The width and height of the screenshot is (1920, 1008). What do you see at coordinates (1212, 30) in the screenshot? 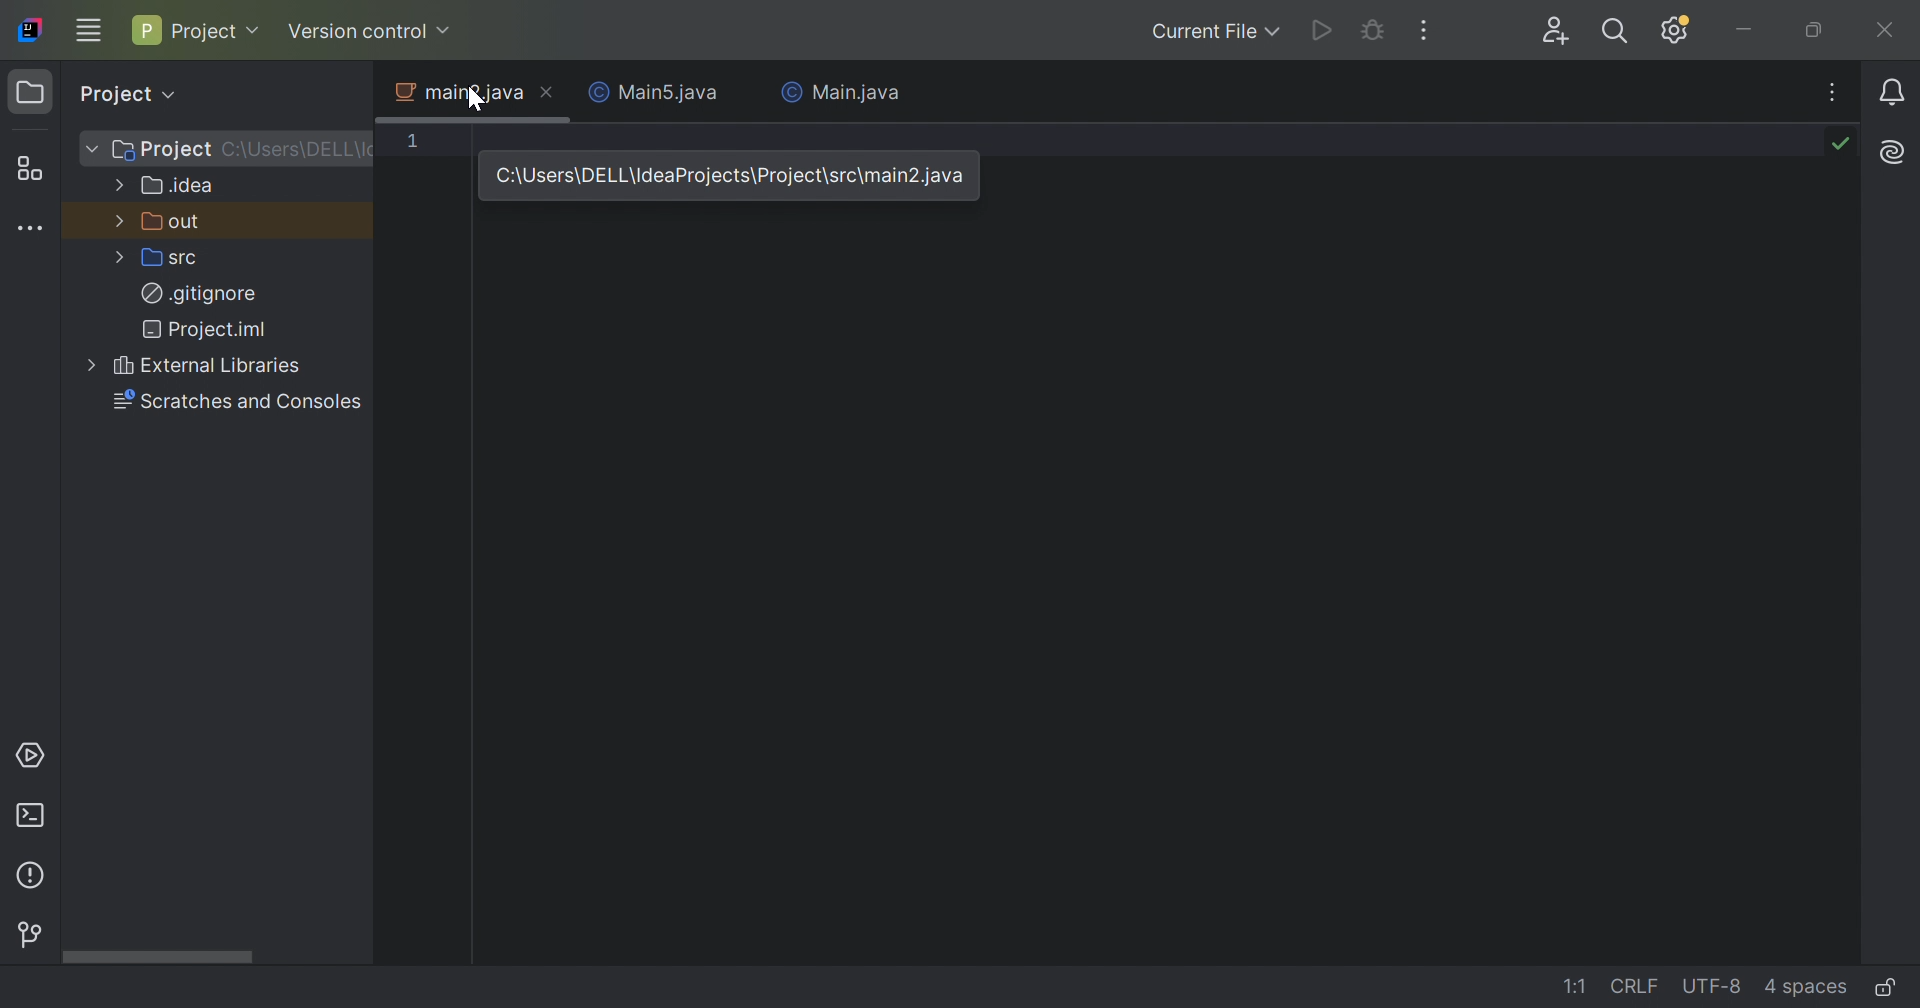
I see `Current file` at bounding box center [1212, 30].